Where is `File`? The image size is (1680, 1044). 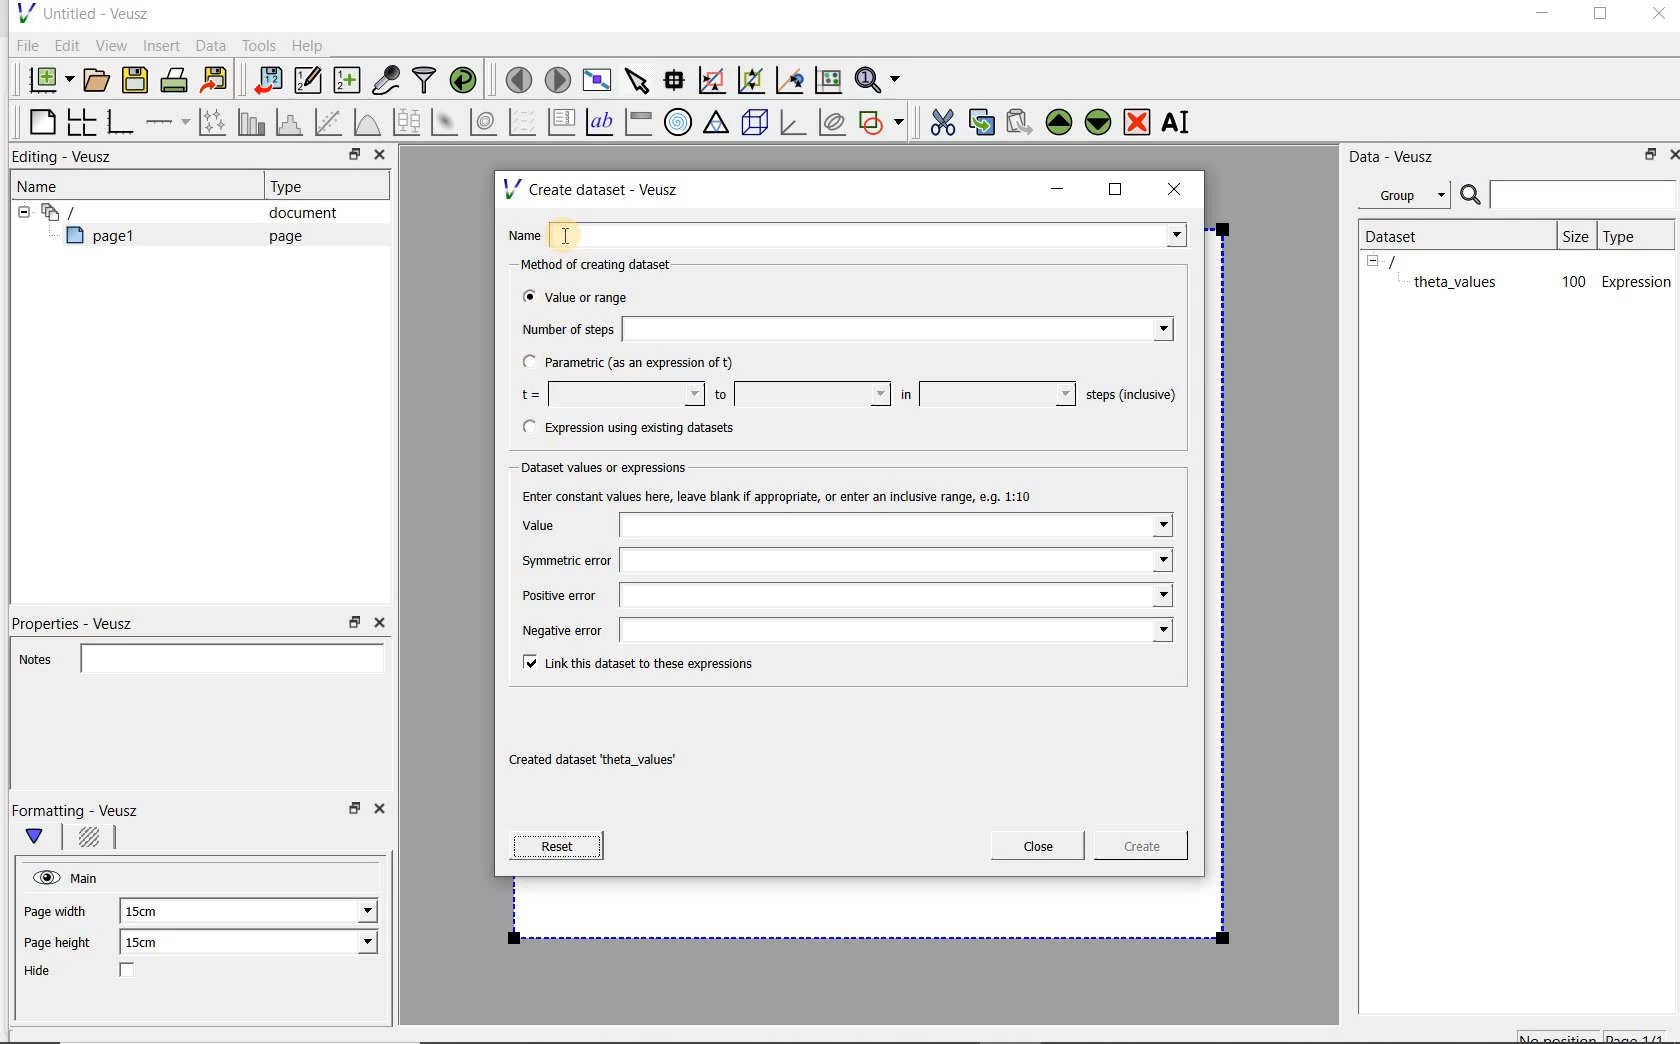 File is located at coordinates (24, 46).